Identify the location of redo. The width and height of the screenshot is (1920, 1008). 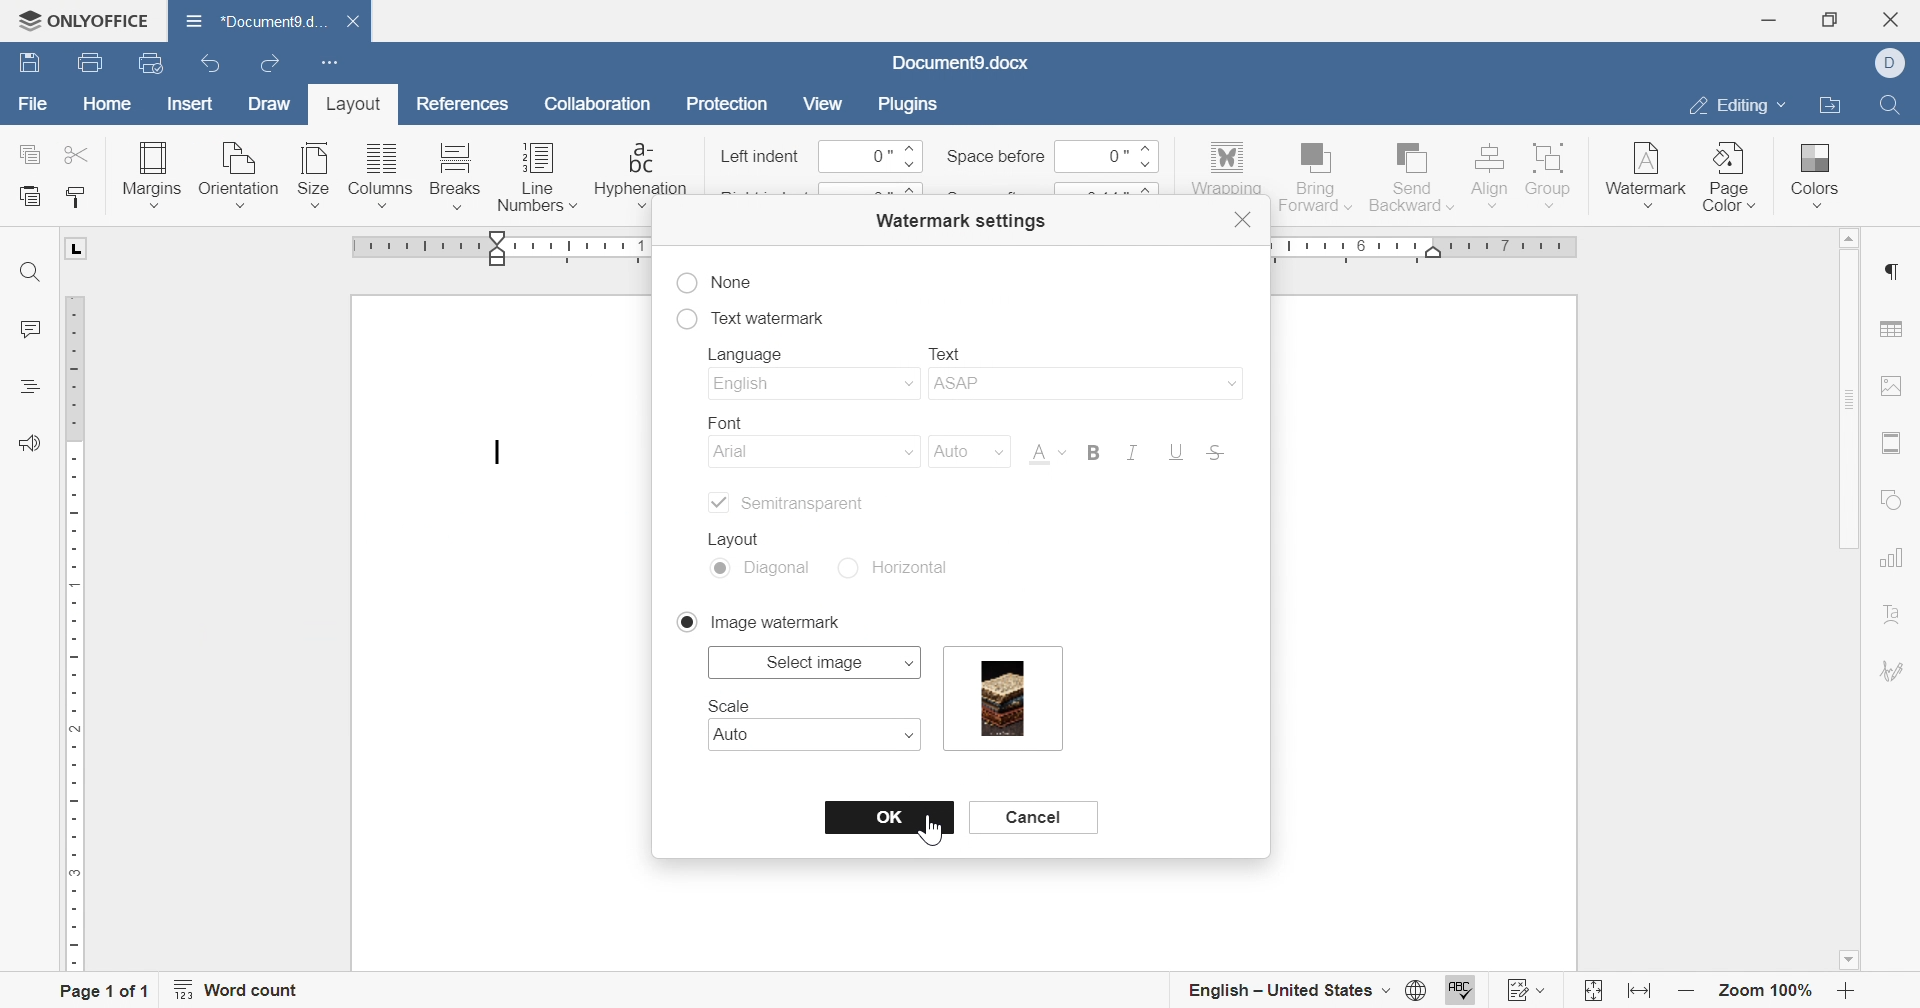
(273, 66).